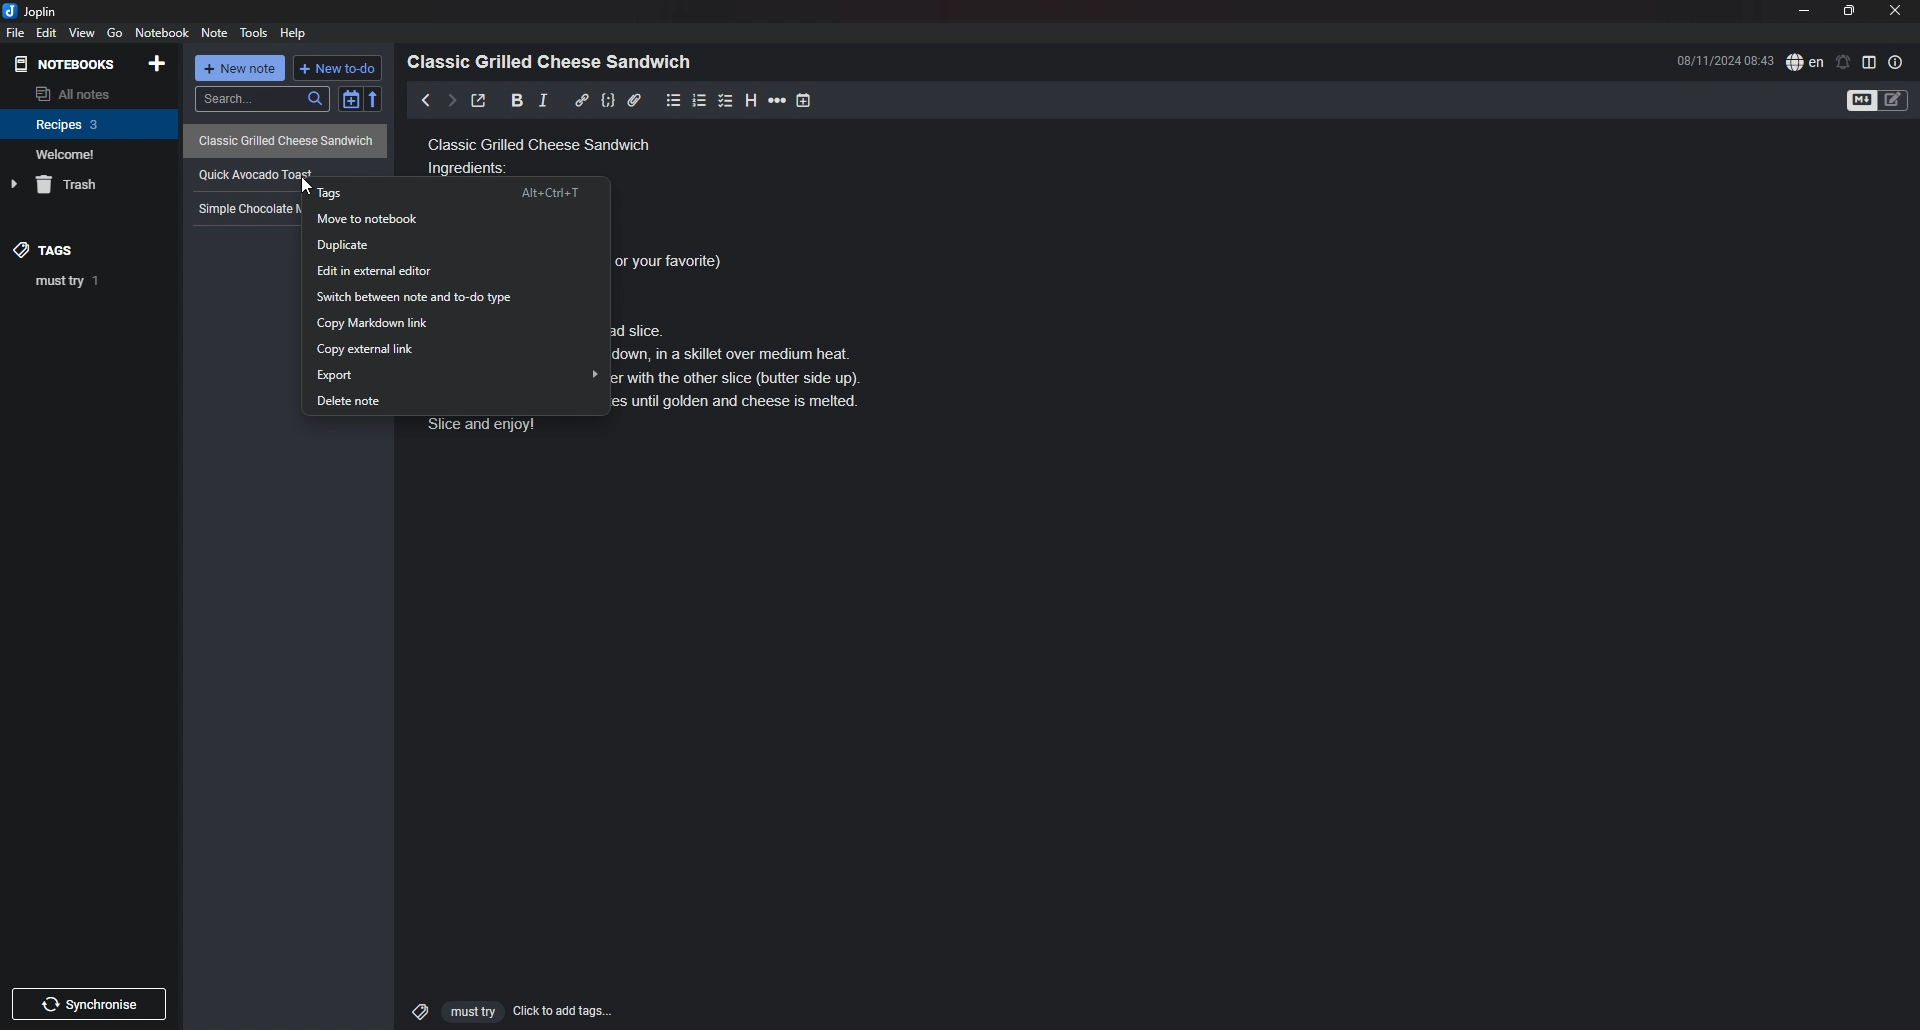  Describe the element at coordinates (674, 100) in the screenshot. I see `bullet list` at that location.